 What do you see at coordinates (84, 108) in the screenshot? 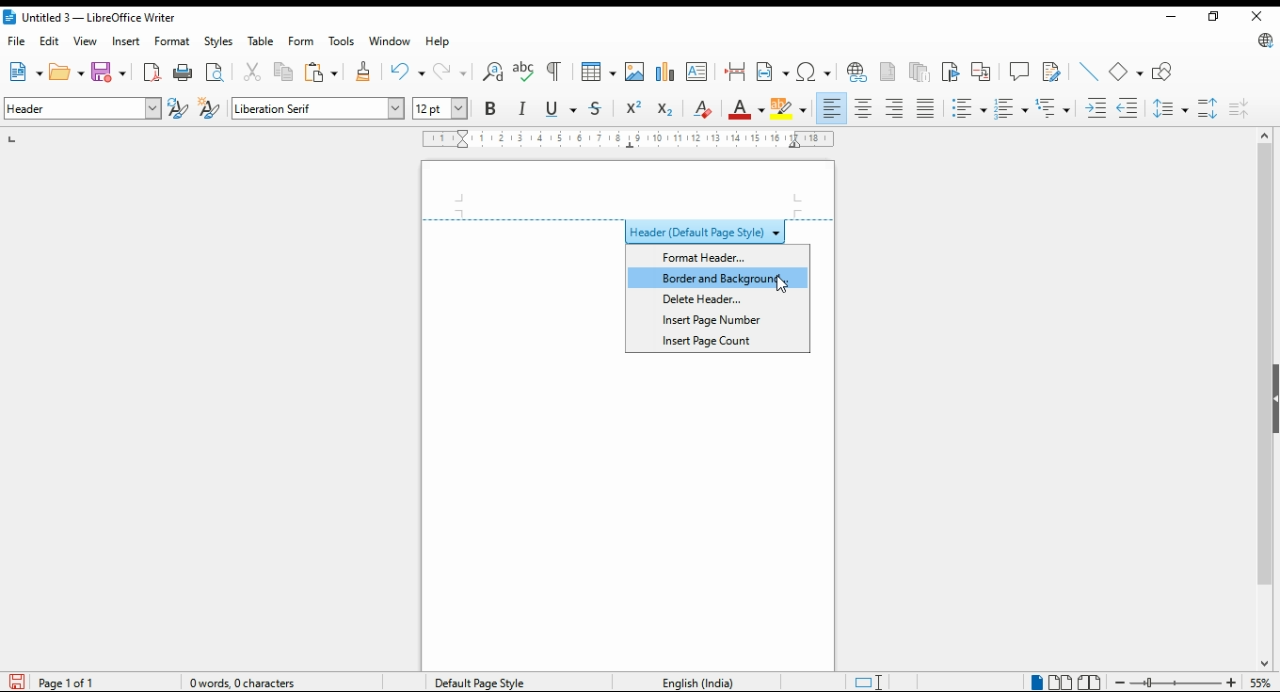
I see `paragraph style` at bounding box center [84, 108].